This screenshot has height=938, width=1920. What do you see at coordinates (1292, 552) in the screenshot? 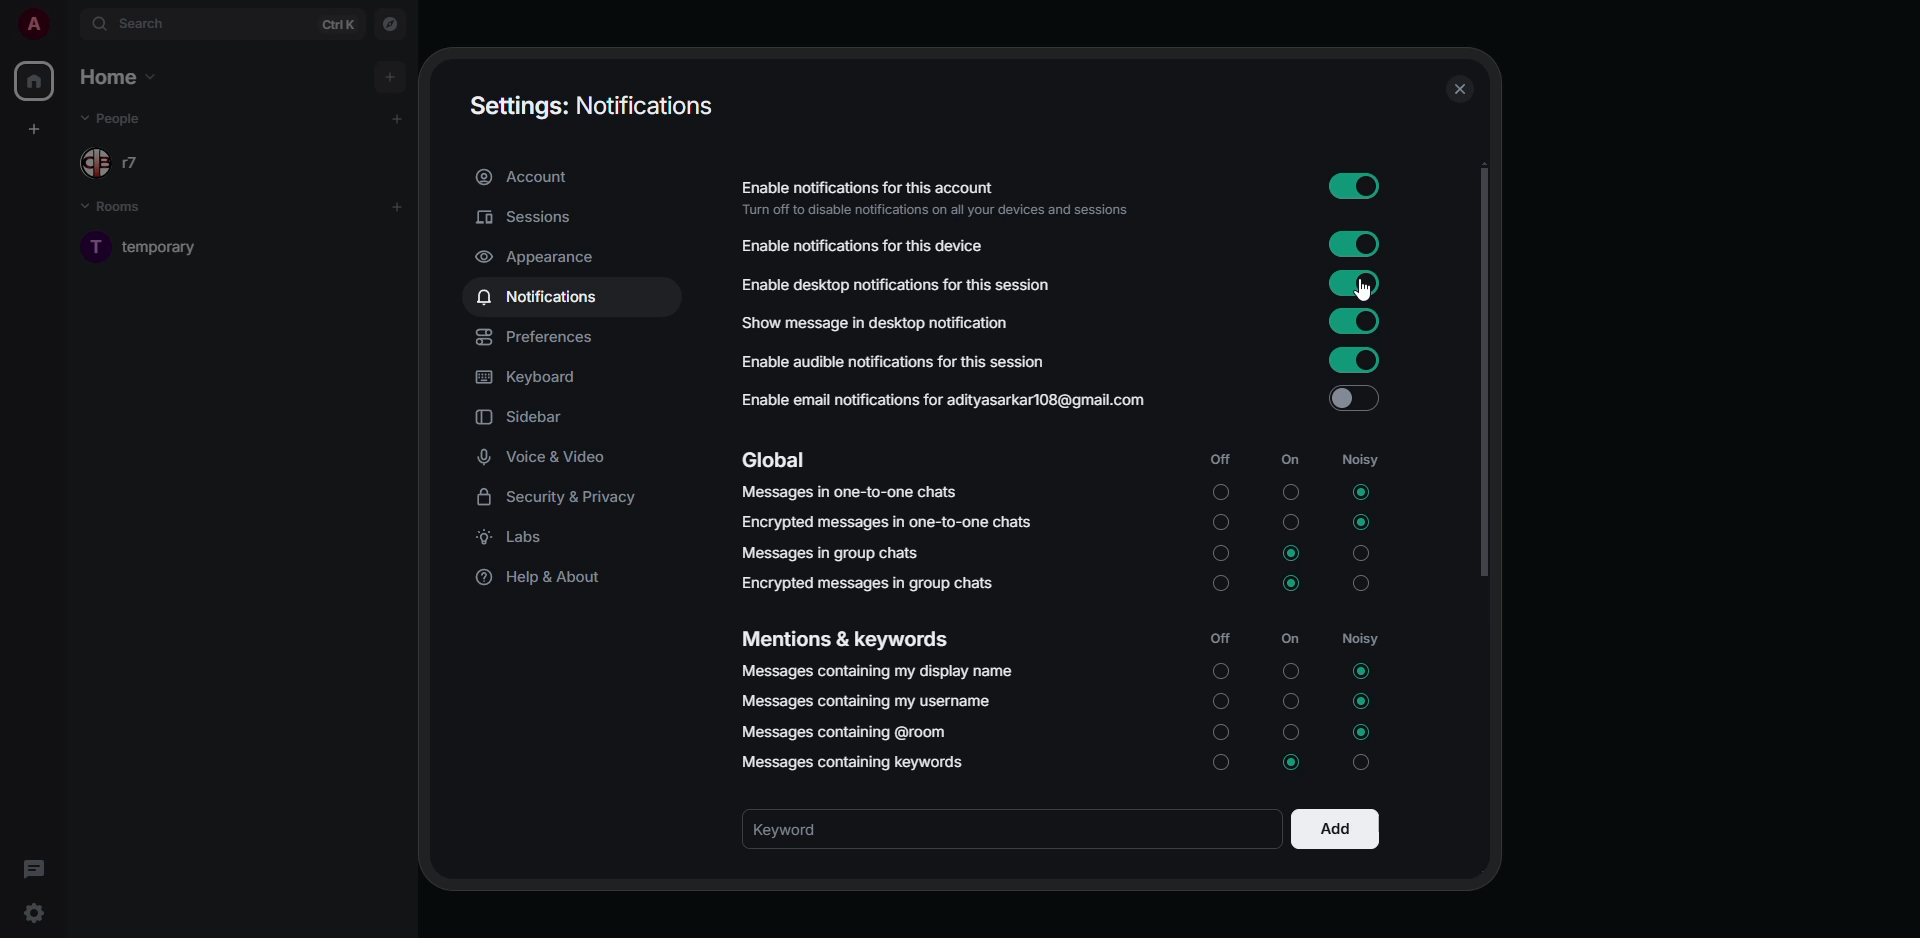
I see `selected` at bounding box center [1292, 552].